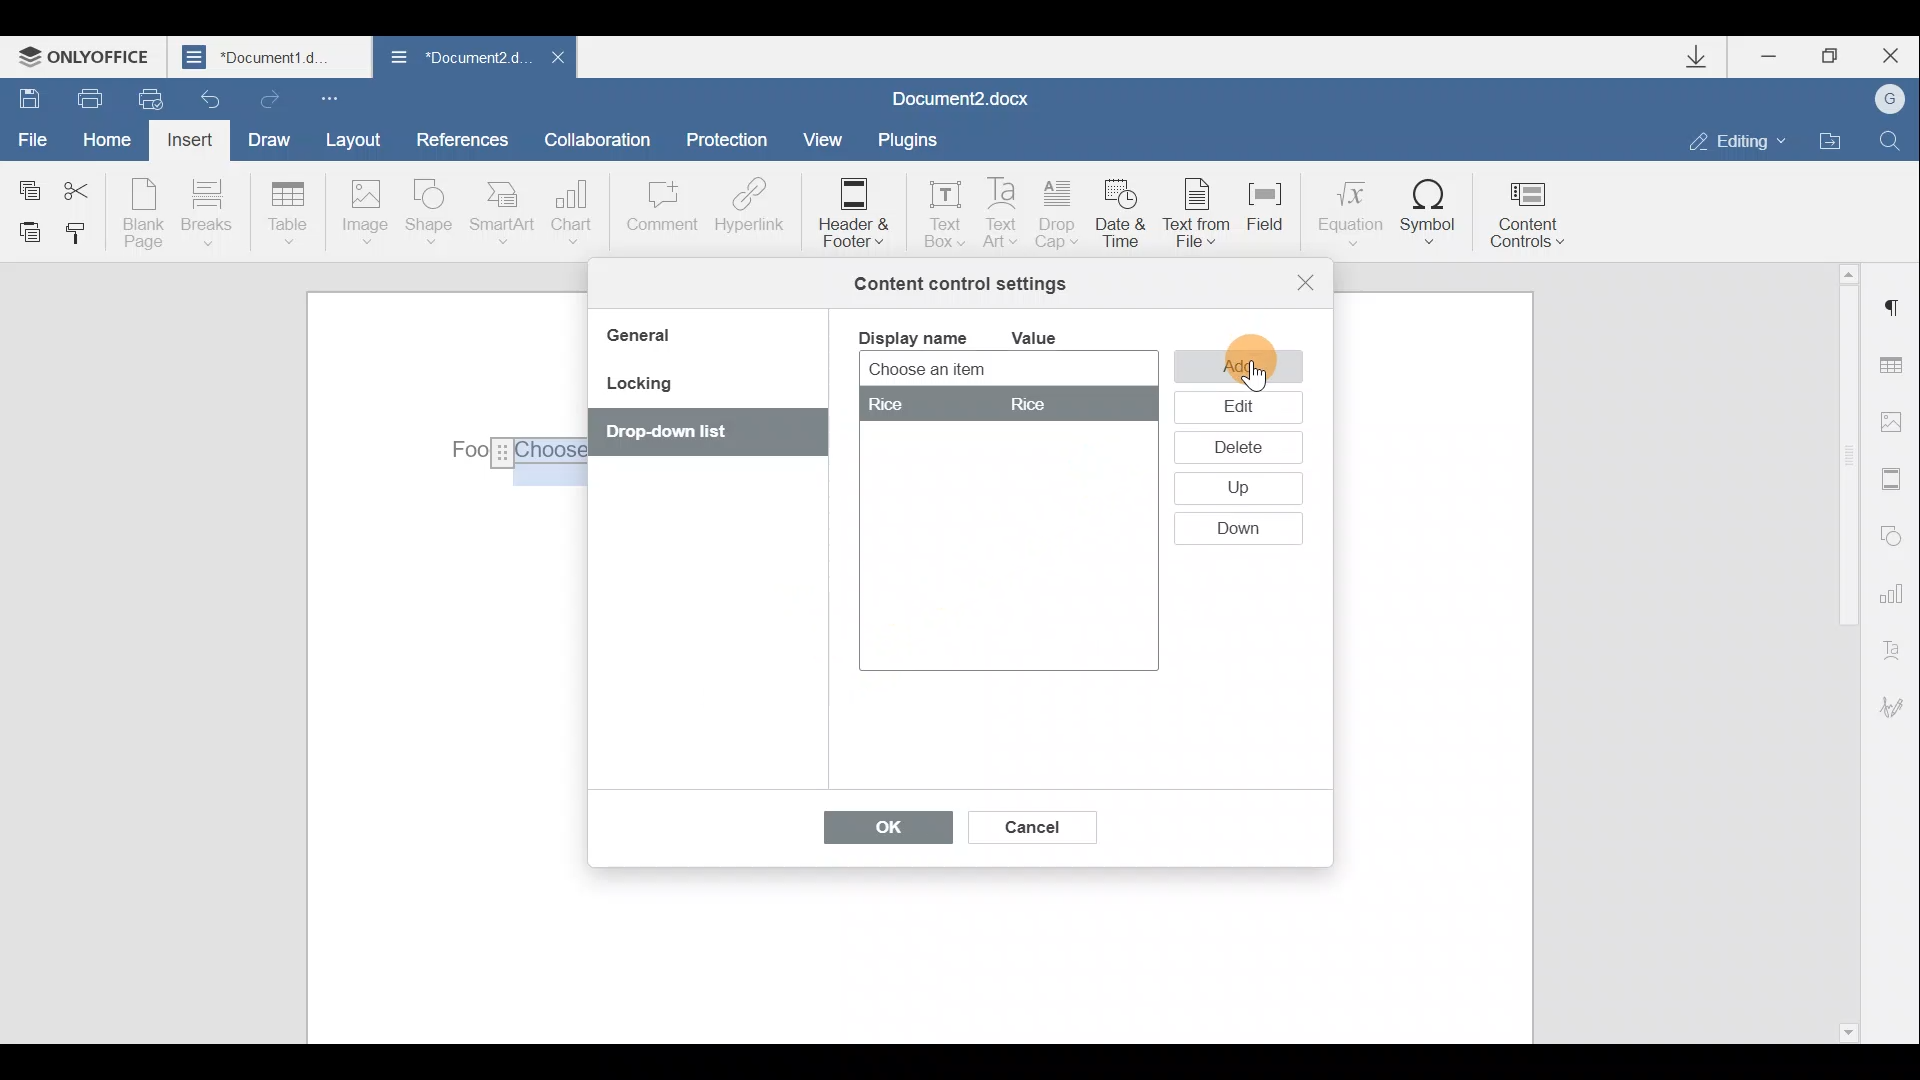  Describe the element at coordinates (1830, 138) in the screenshot. I see `Open file location` at that location.